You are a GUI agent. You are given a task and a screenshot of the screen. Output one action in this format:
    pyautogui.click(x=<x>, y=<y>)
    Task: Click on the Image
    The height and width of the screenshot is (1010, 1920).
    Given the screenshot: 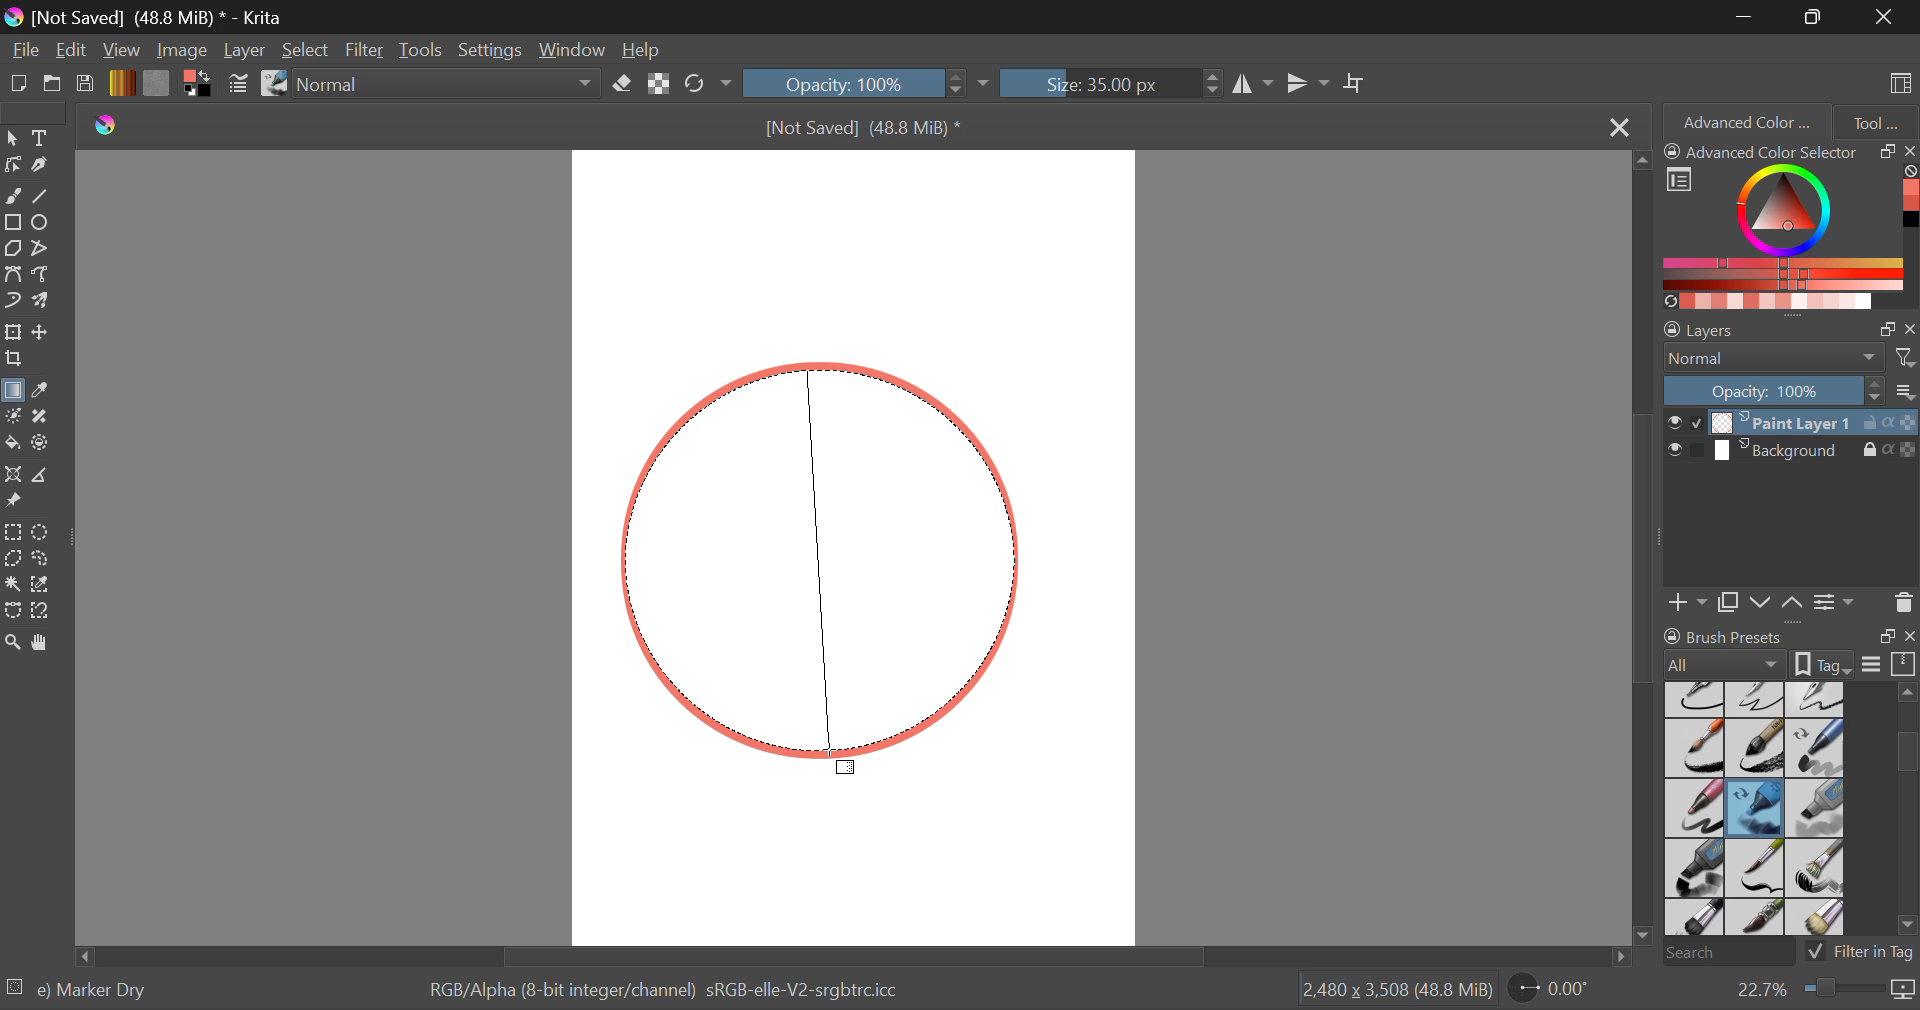 What is the action you would take?
    pyautogui.click(x=184, y=50)
    